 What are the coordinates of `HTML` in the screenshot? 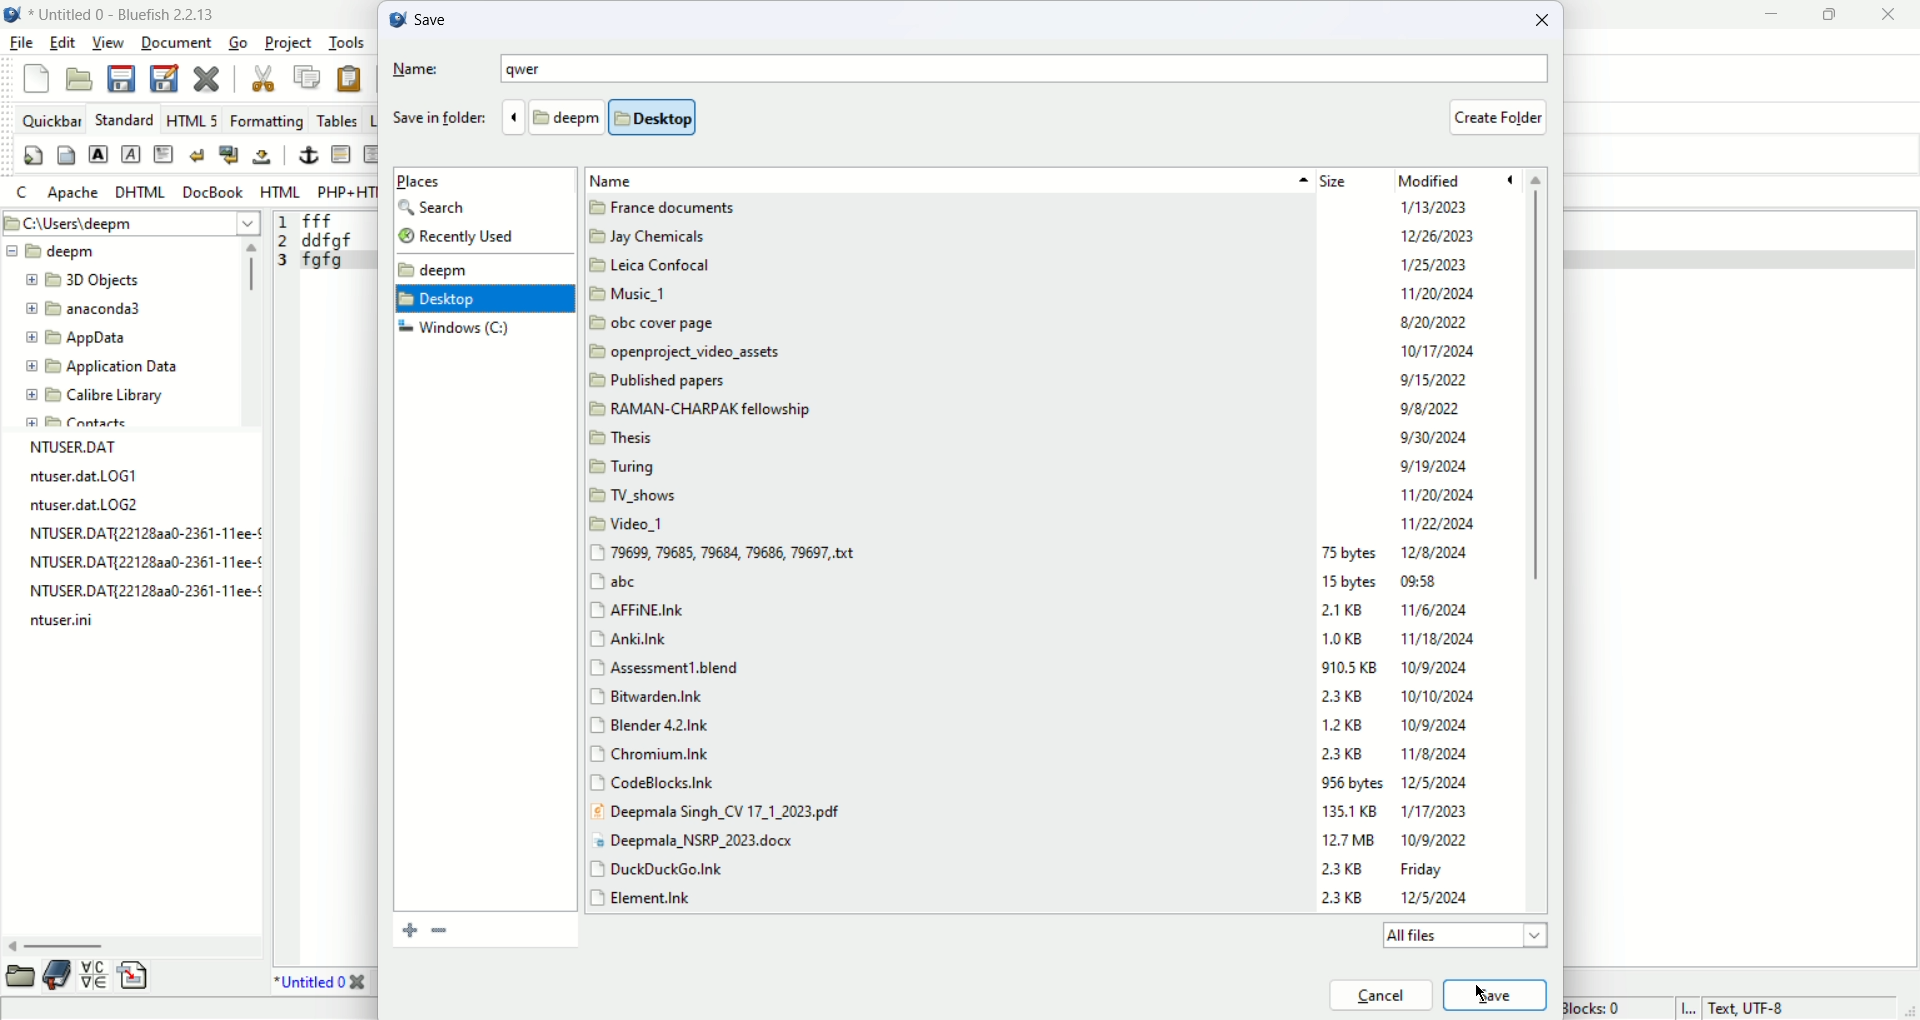 It's located at (279, 191).